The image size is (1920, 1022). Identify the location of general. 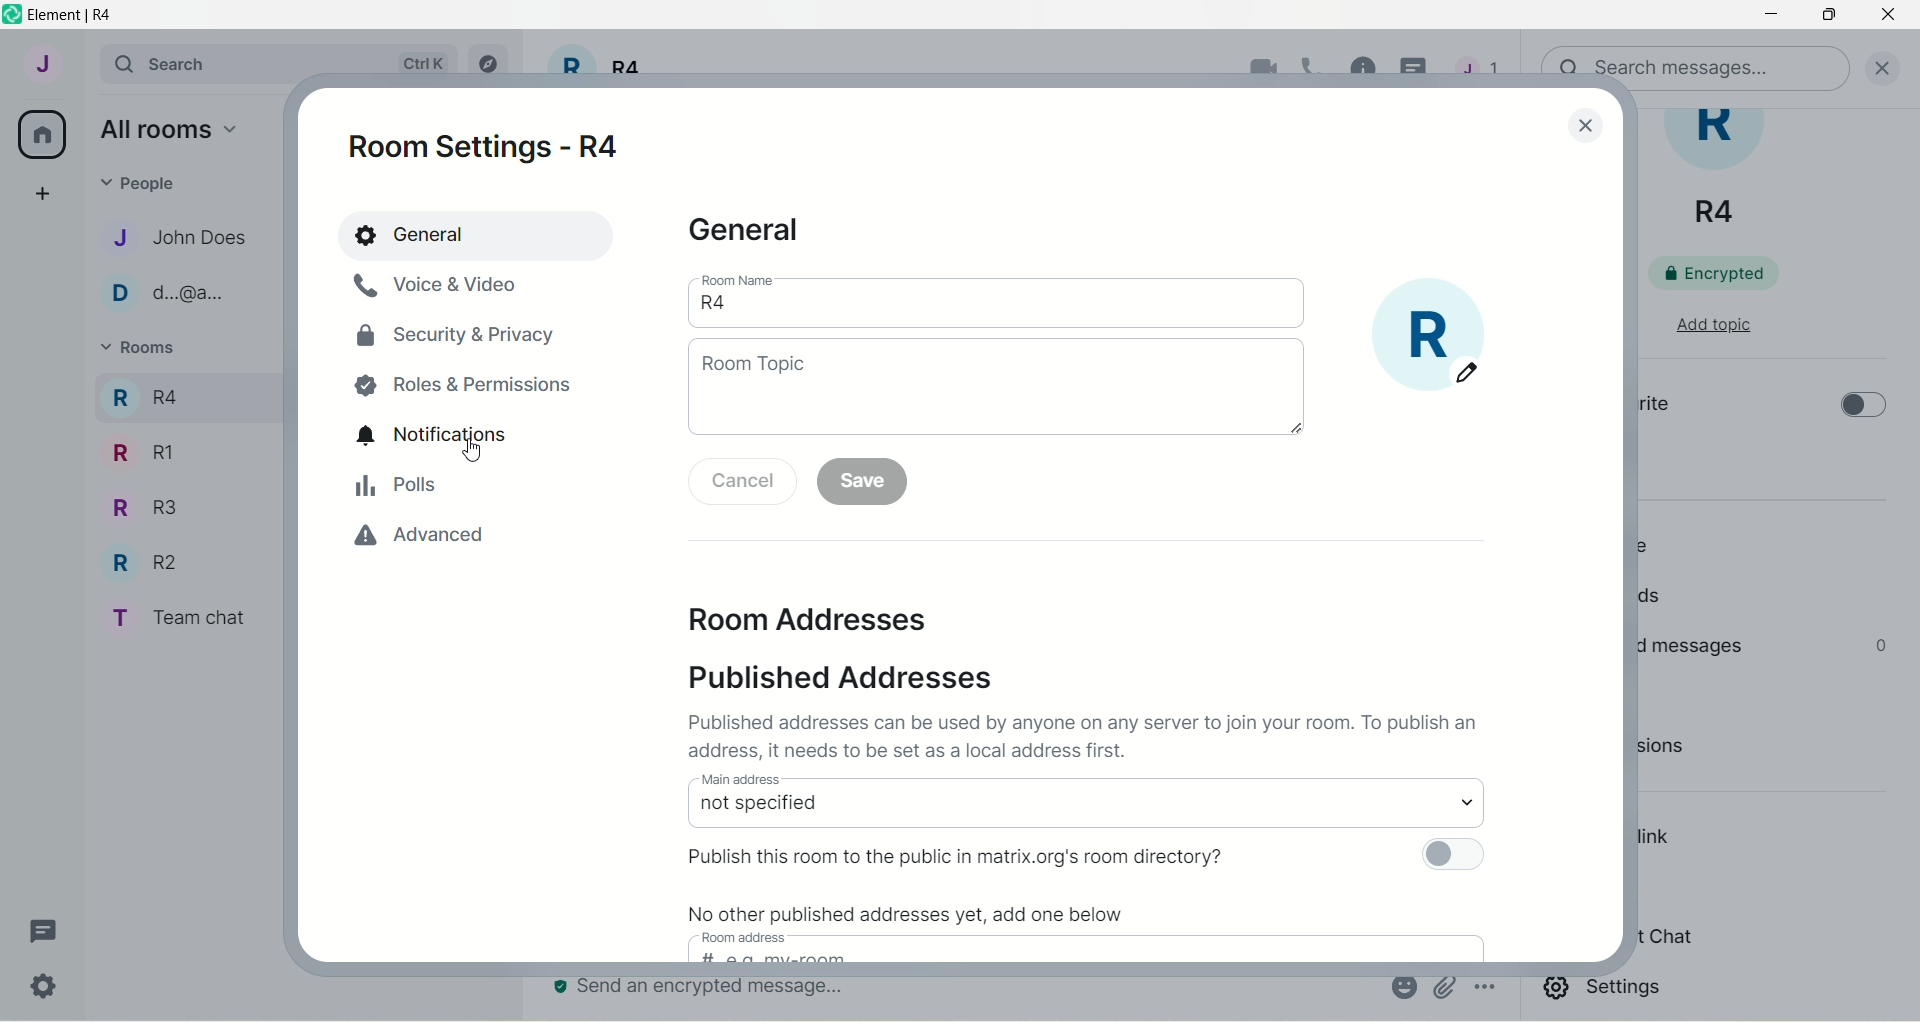
(436, 233).